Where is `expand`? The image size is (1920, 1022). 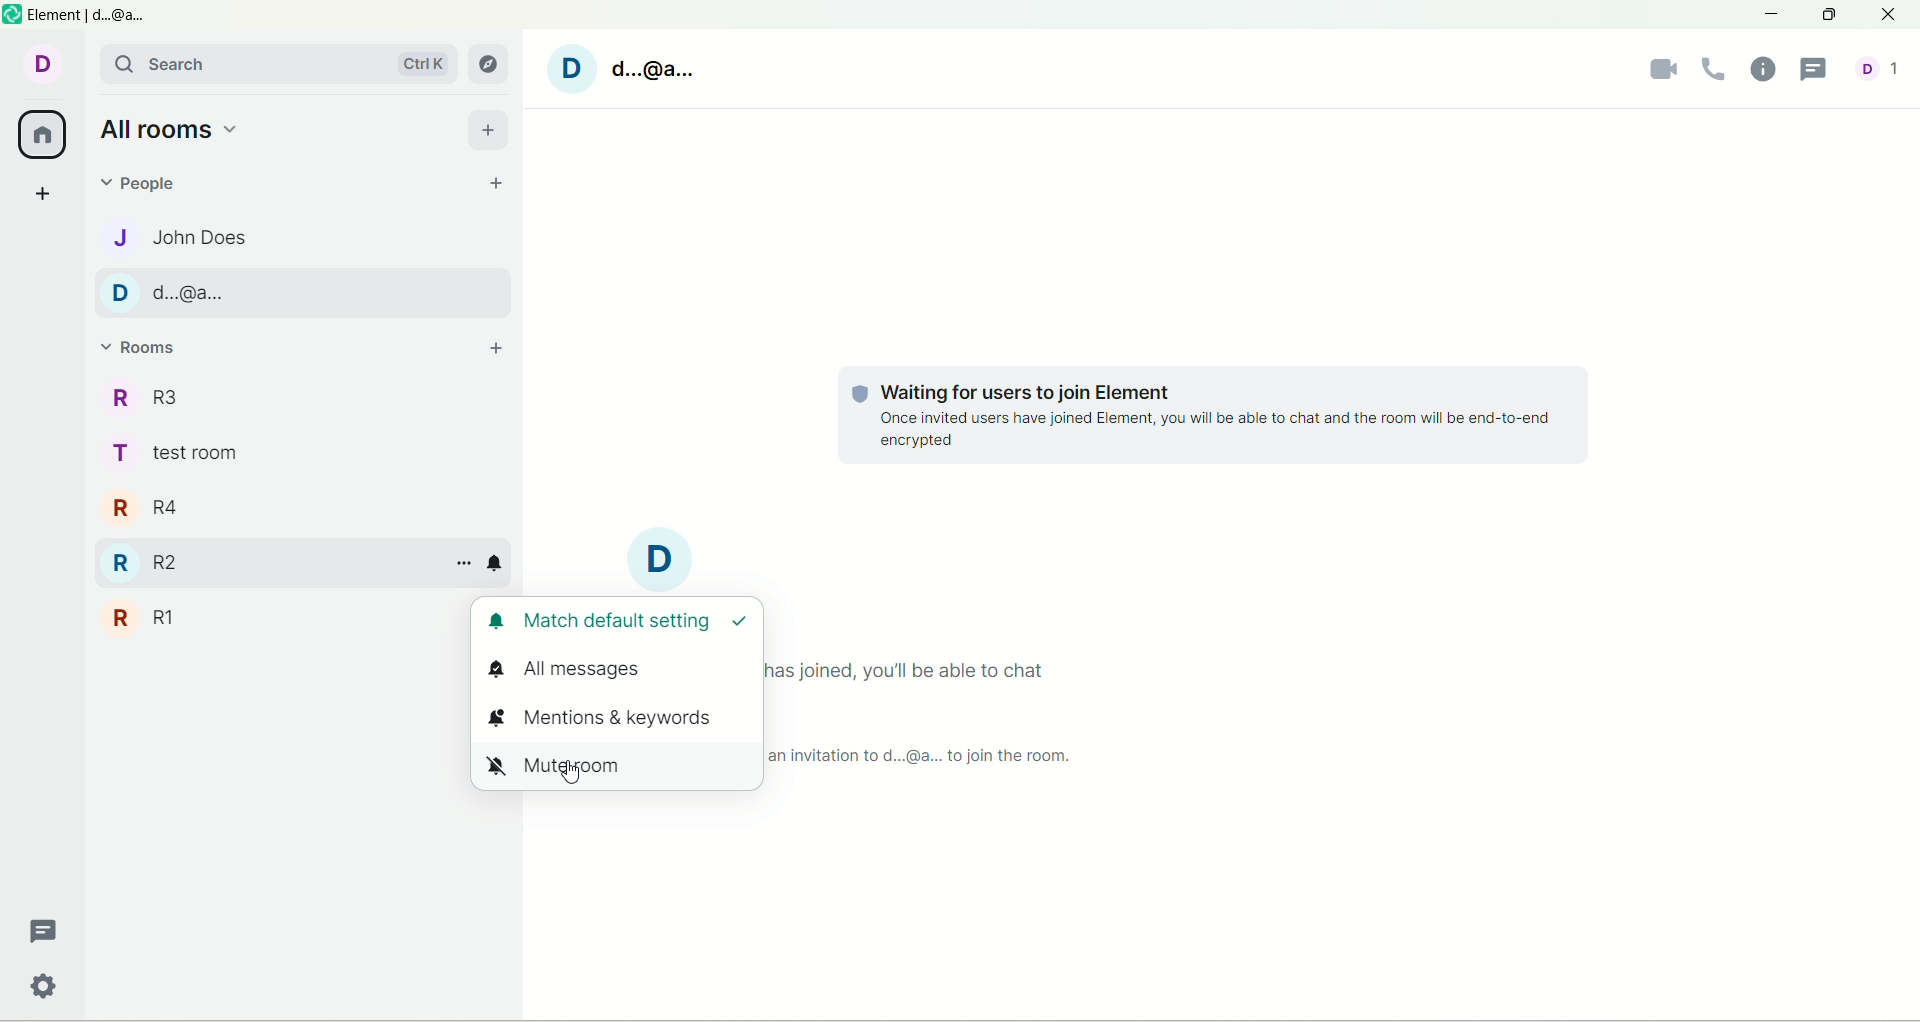 expand is located at coordinates (307, 652).